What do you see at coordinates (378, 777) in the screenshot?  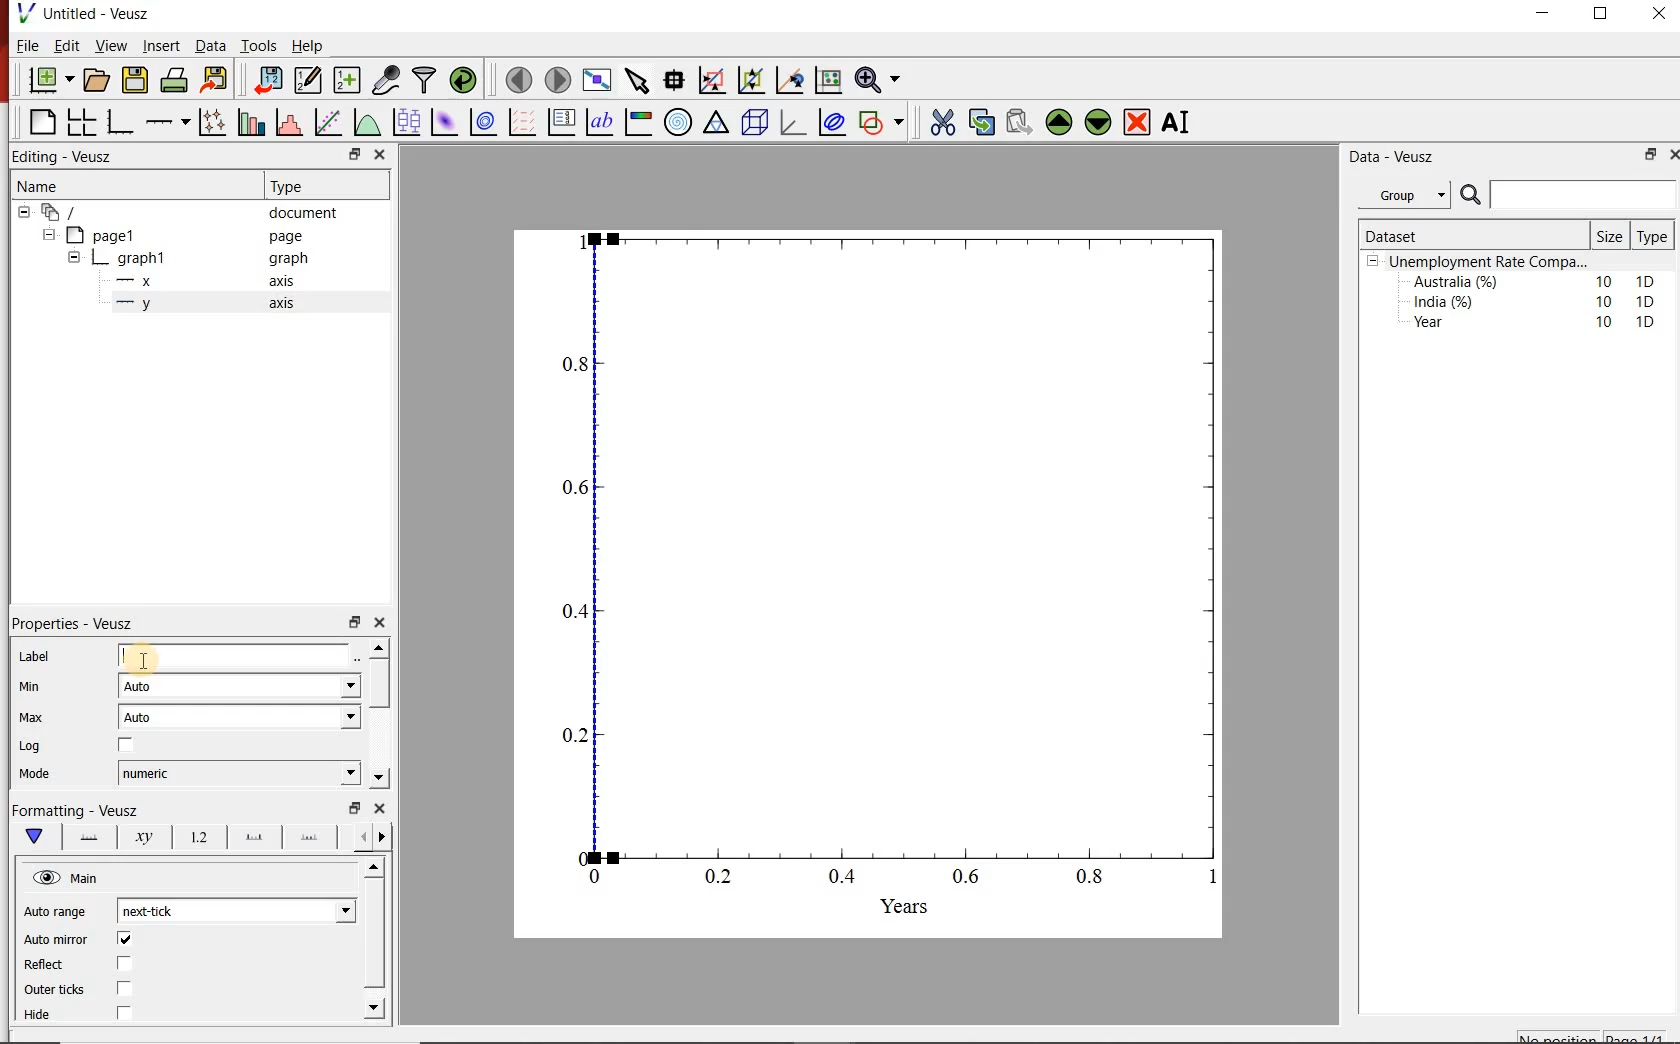 I see `move down` at bounding box center [378, 777].